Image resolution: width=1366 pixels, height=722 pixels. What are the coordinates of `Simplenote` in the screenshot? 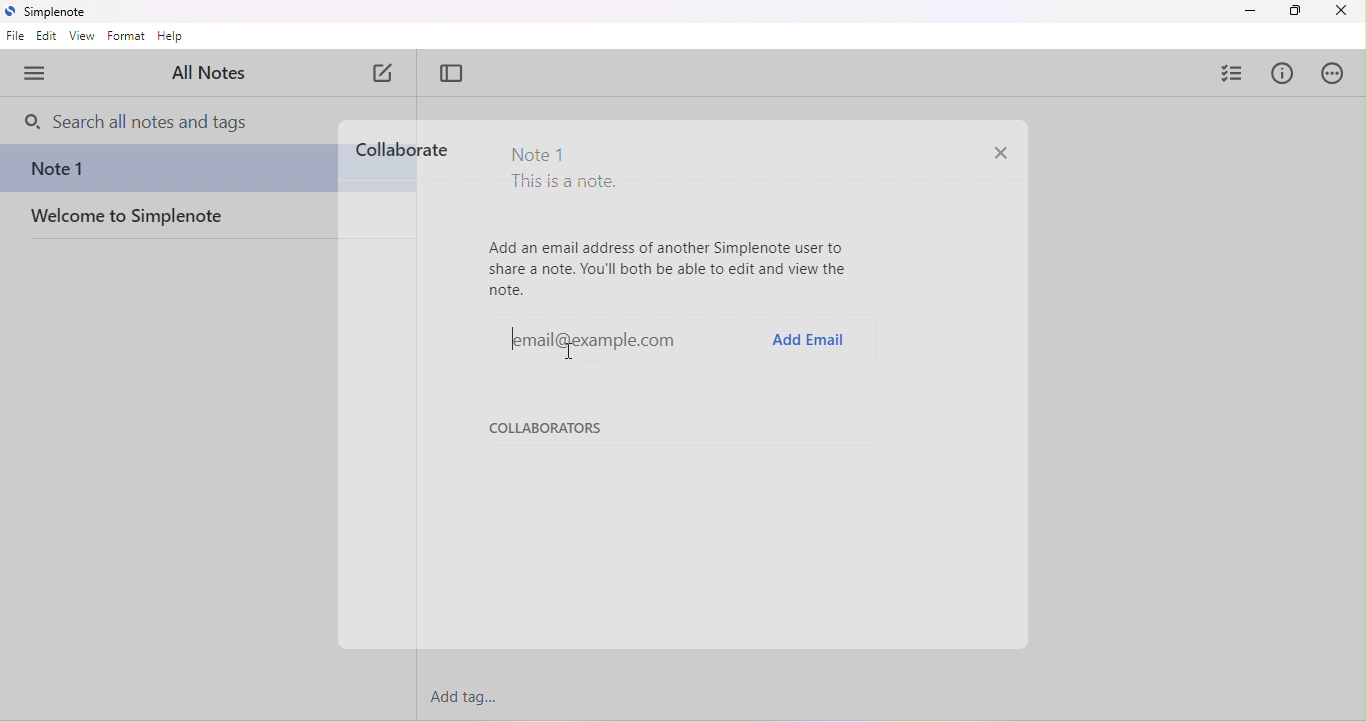 It's located at (59, 13).